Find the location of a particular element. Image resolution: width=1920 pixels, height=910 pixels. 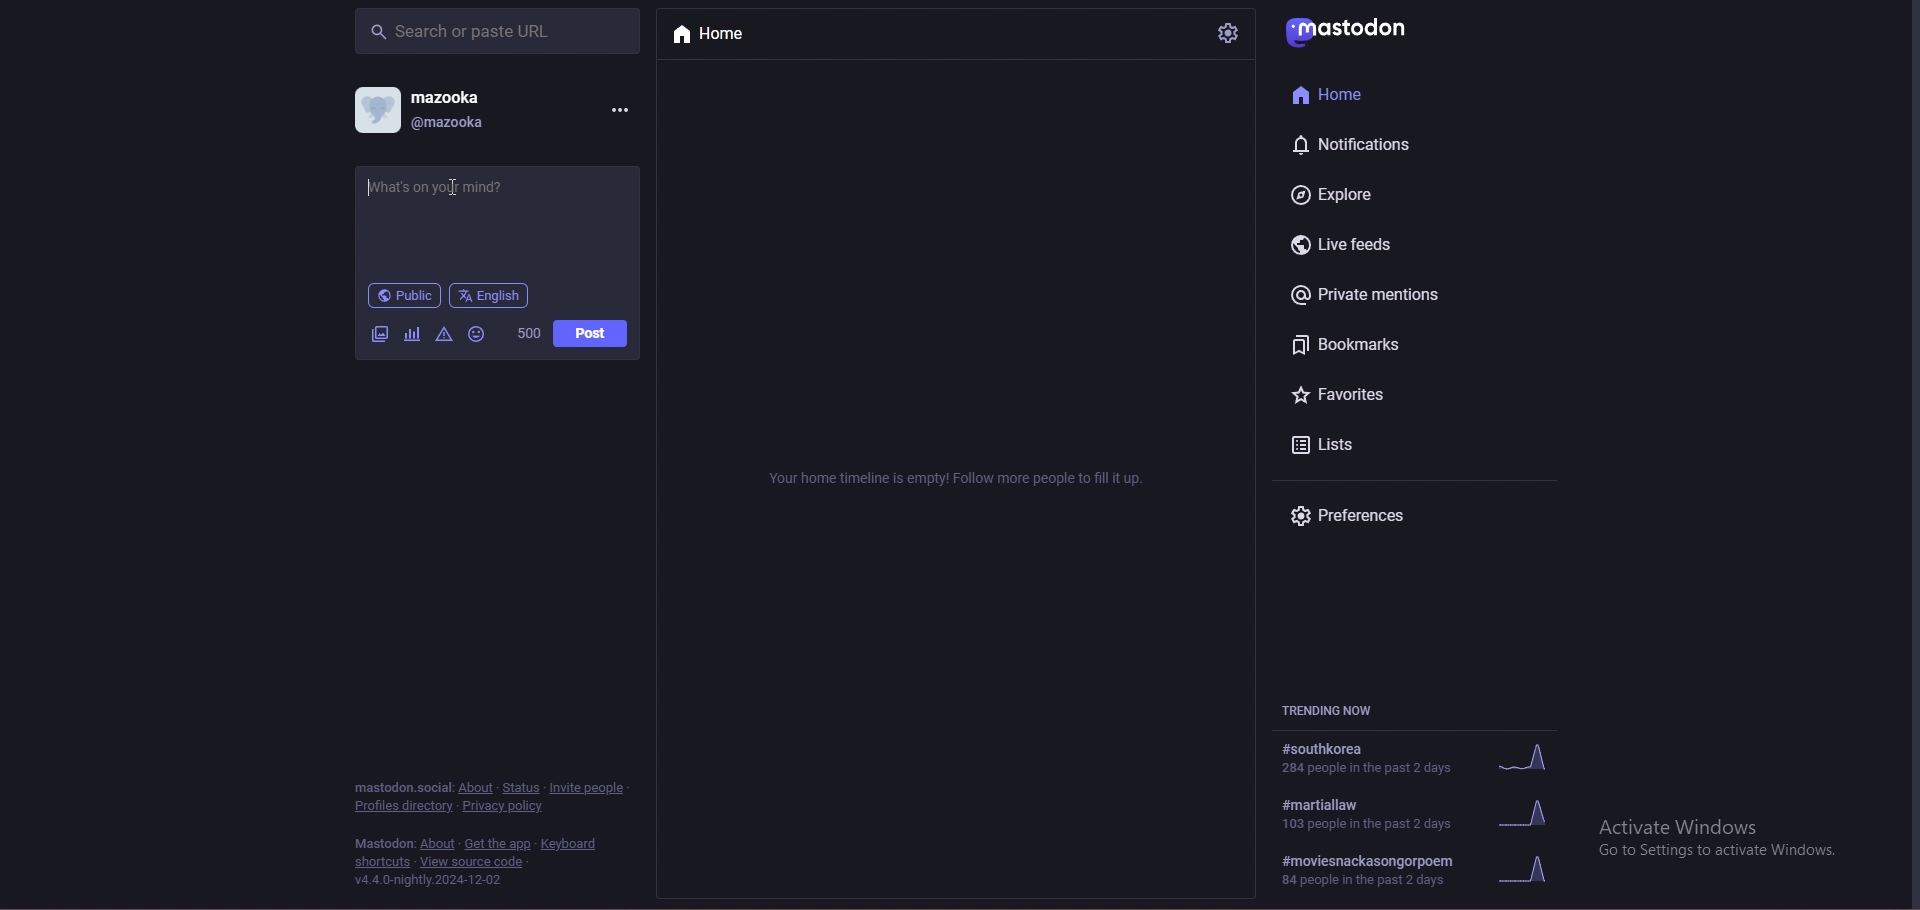

version is located at coordinates (433, 880).